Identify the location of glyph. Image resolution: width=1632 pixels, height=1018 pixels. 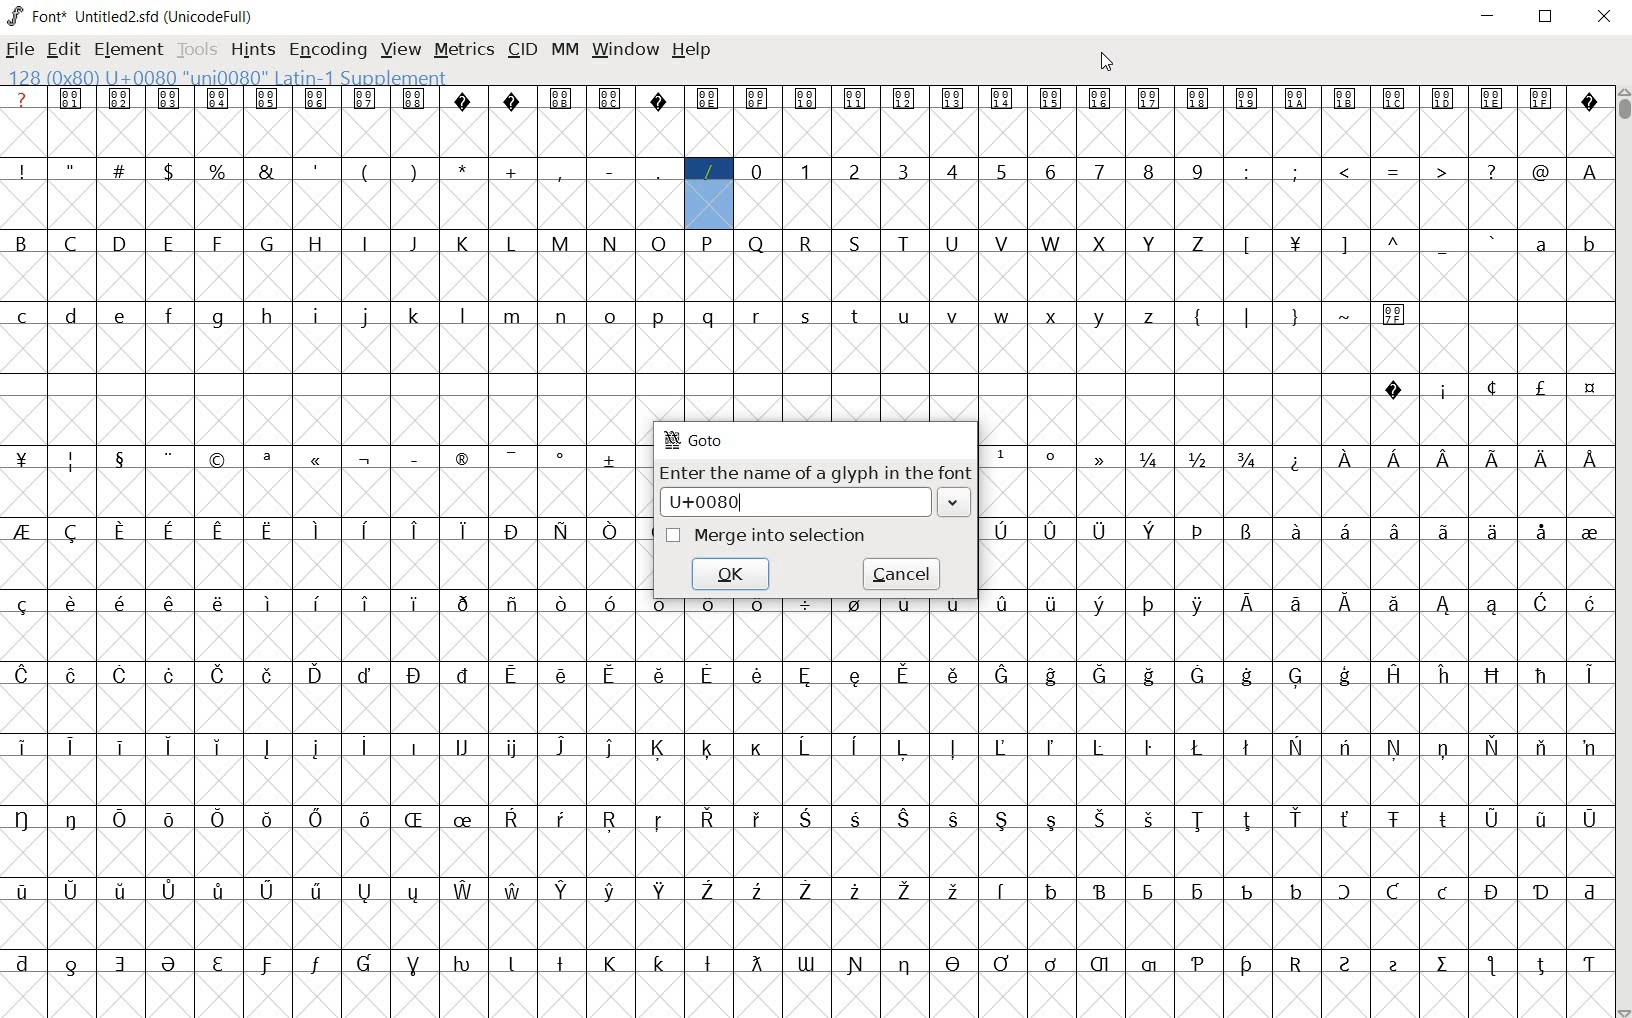
(707, 890).